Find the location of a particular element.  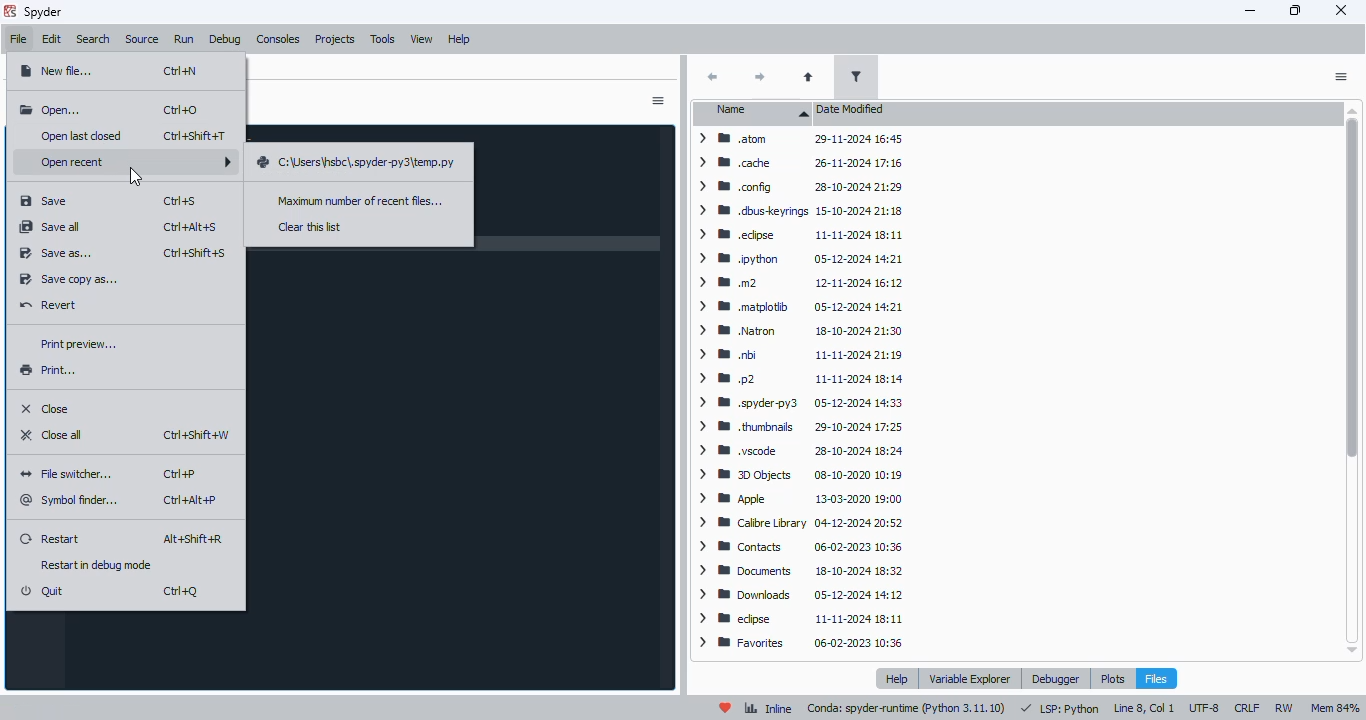

close is located at coordinates (1342, 10).